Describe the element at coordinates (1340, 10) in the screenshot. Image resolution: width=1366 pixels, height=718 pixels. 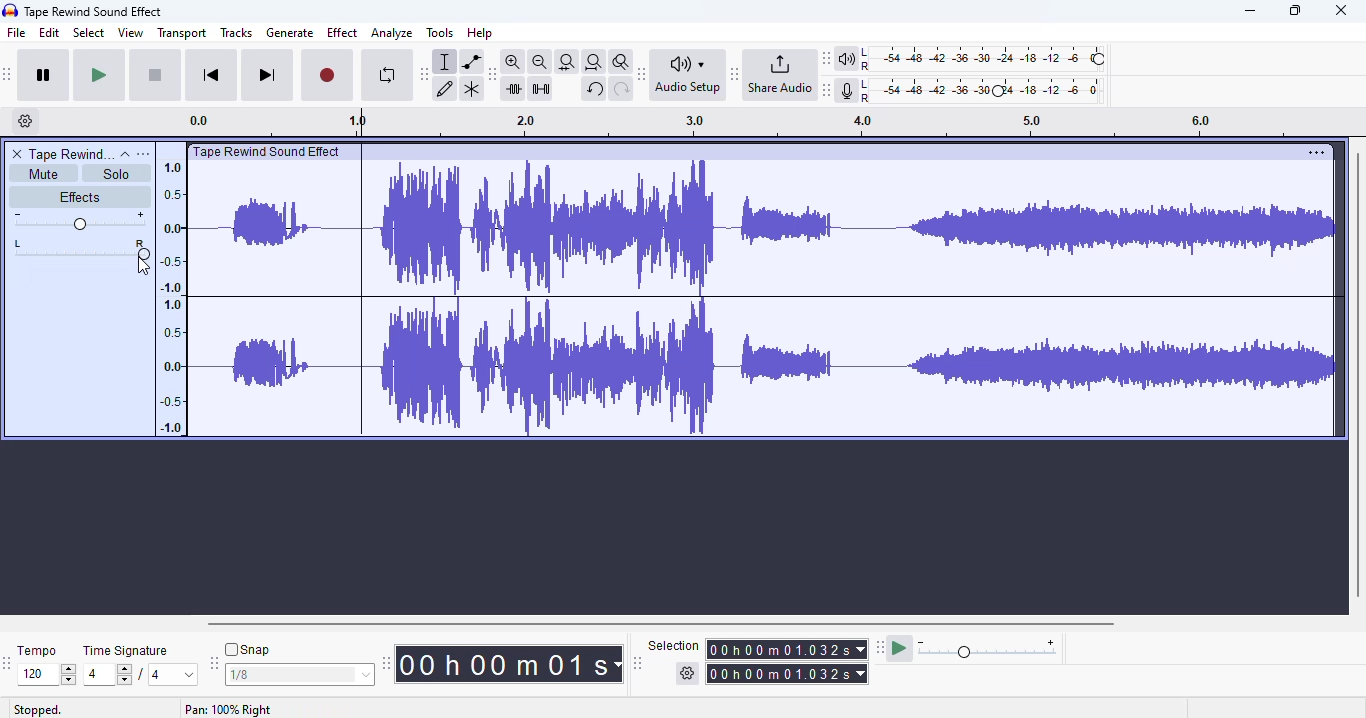
I see `close` at that location.